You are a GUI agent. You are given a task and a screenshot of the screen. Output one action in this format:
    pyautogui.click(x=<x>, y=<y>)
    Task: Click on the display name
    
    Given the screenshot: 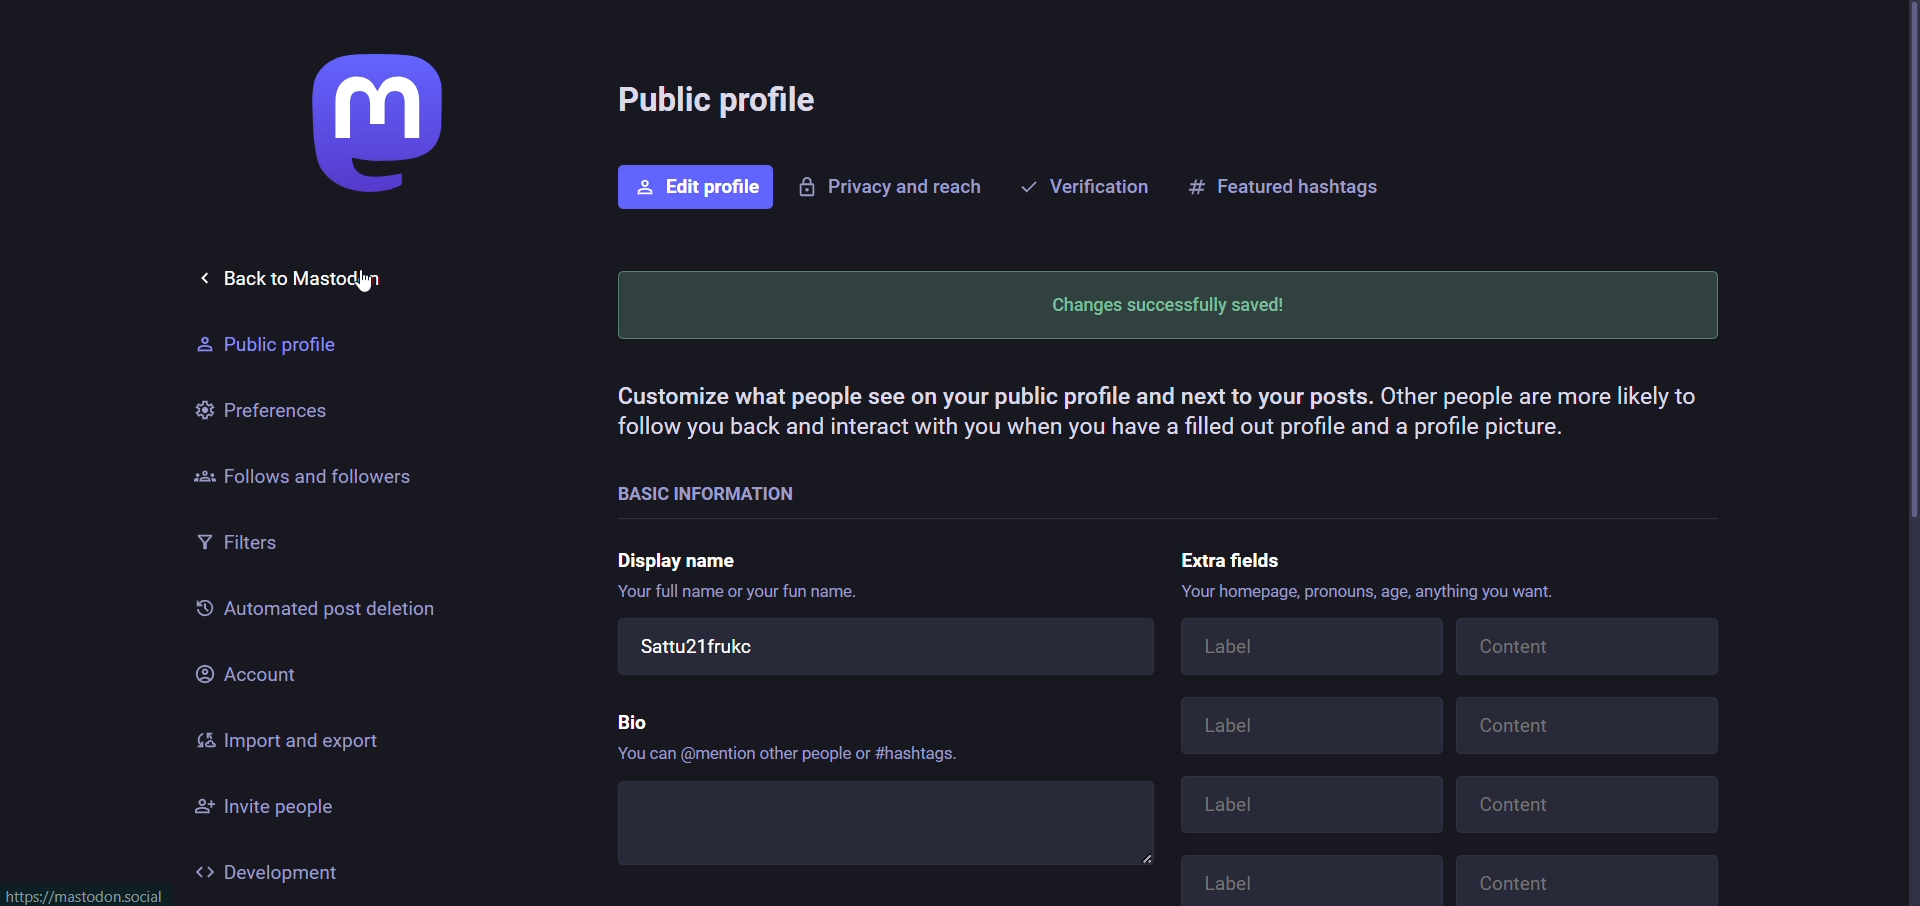 What is the action you would take?
    pyautogui.click(x=685, y=558)
    